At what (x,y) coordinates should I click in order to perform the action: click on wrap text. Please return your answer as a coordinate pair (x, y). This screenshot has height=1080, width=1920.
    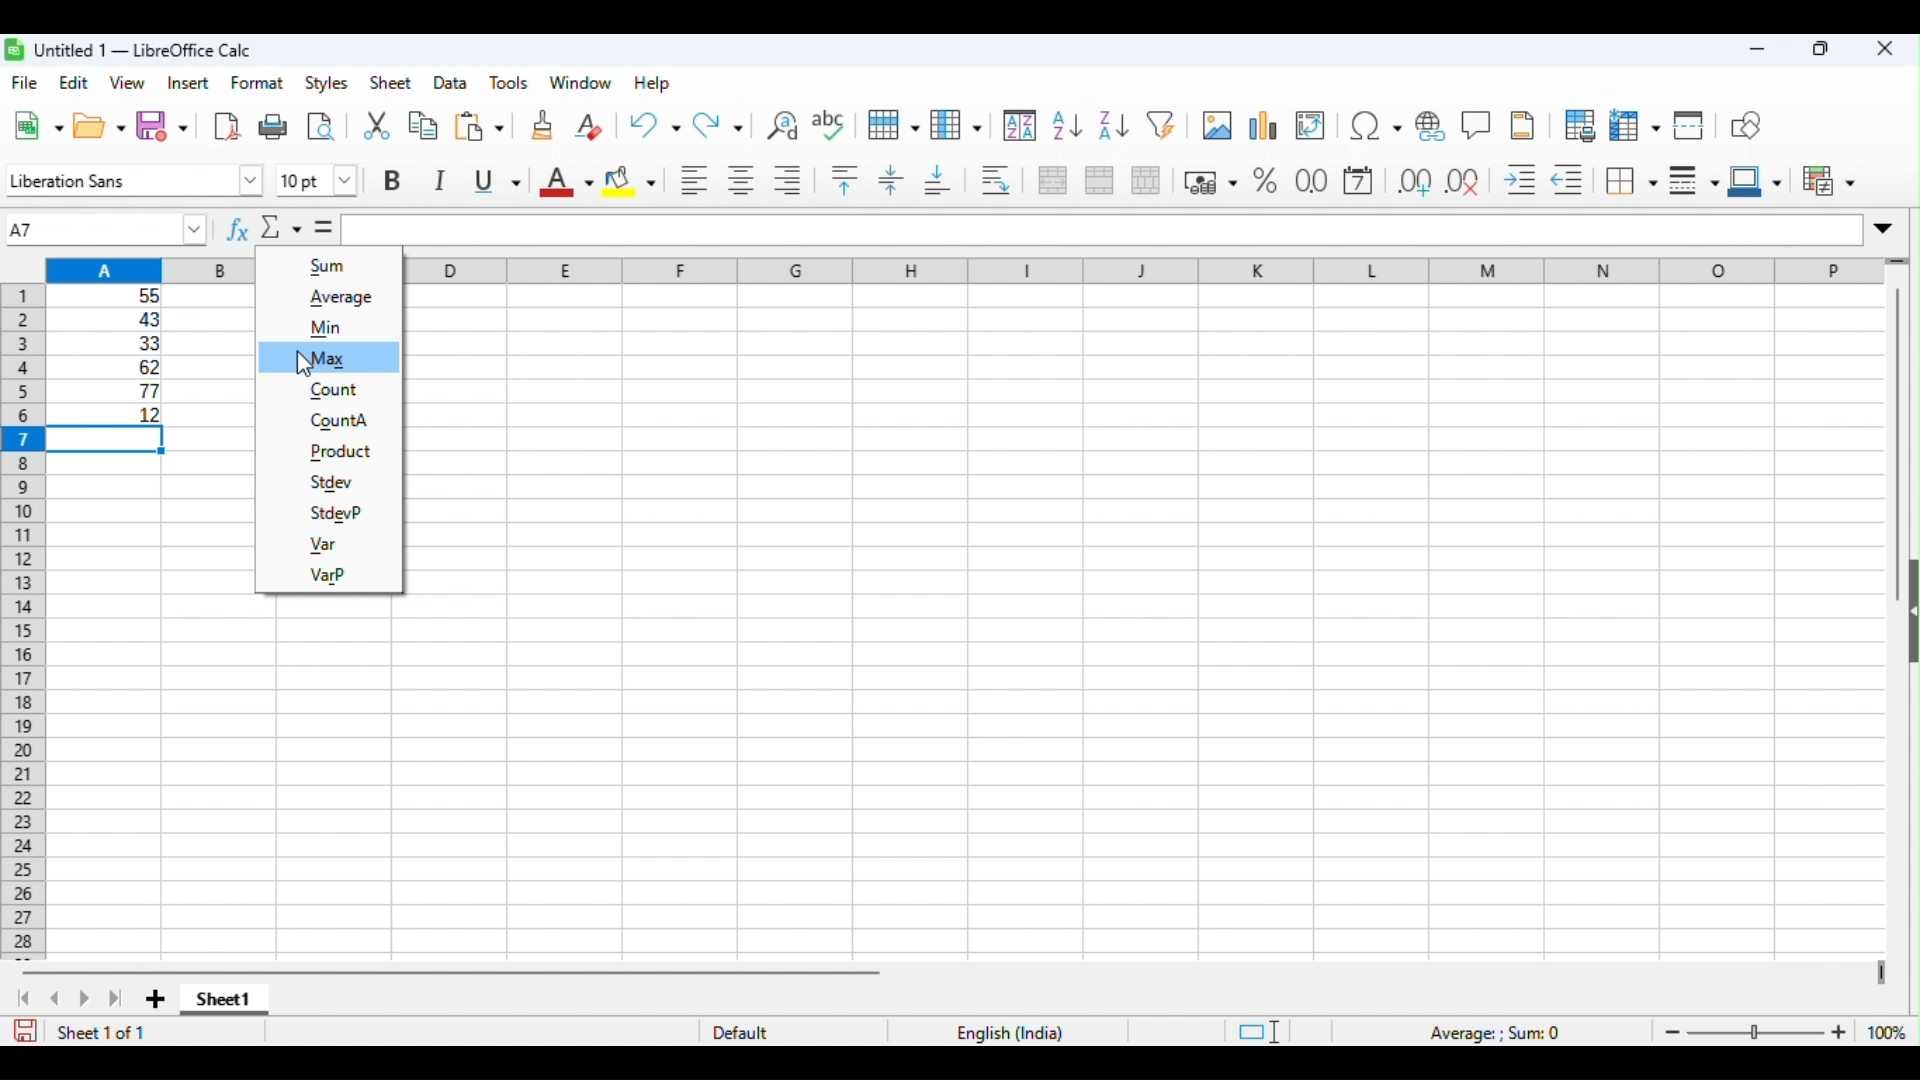
    Looking at the image, I should click on (1000, 180).